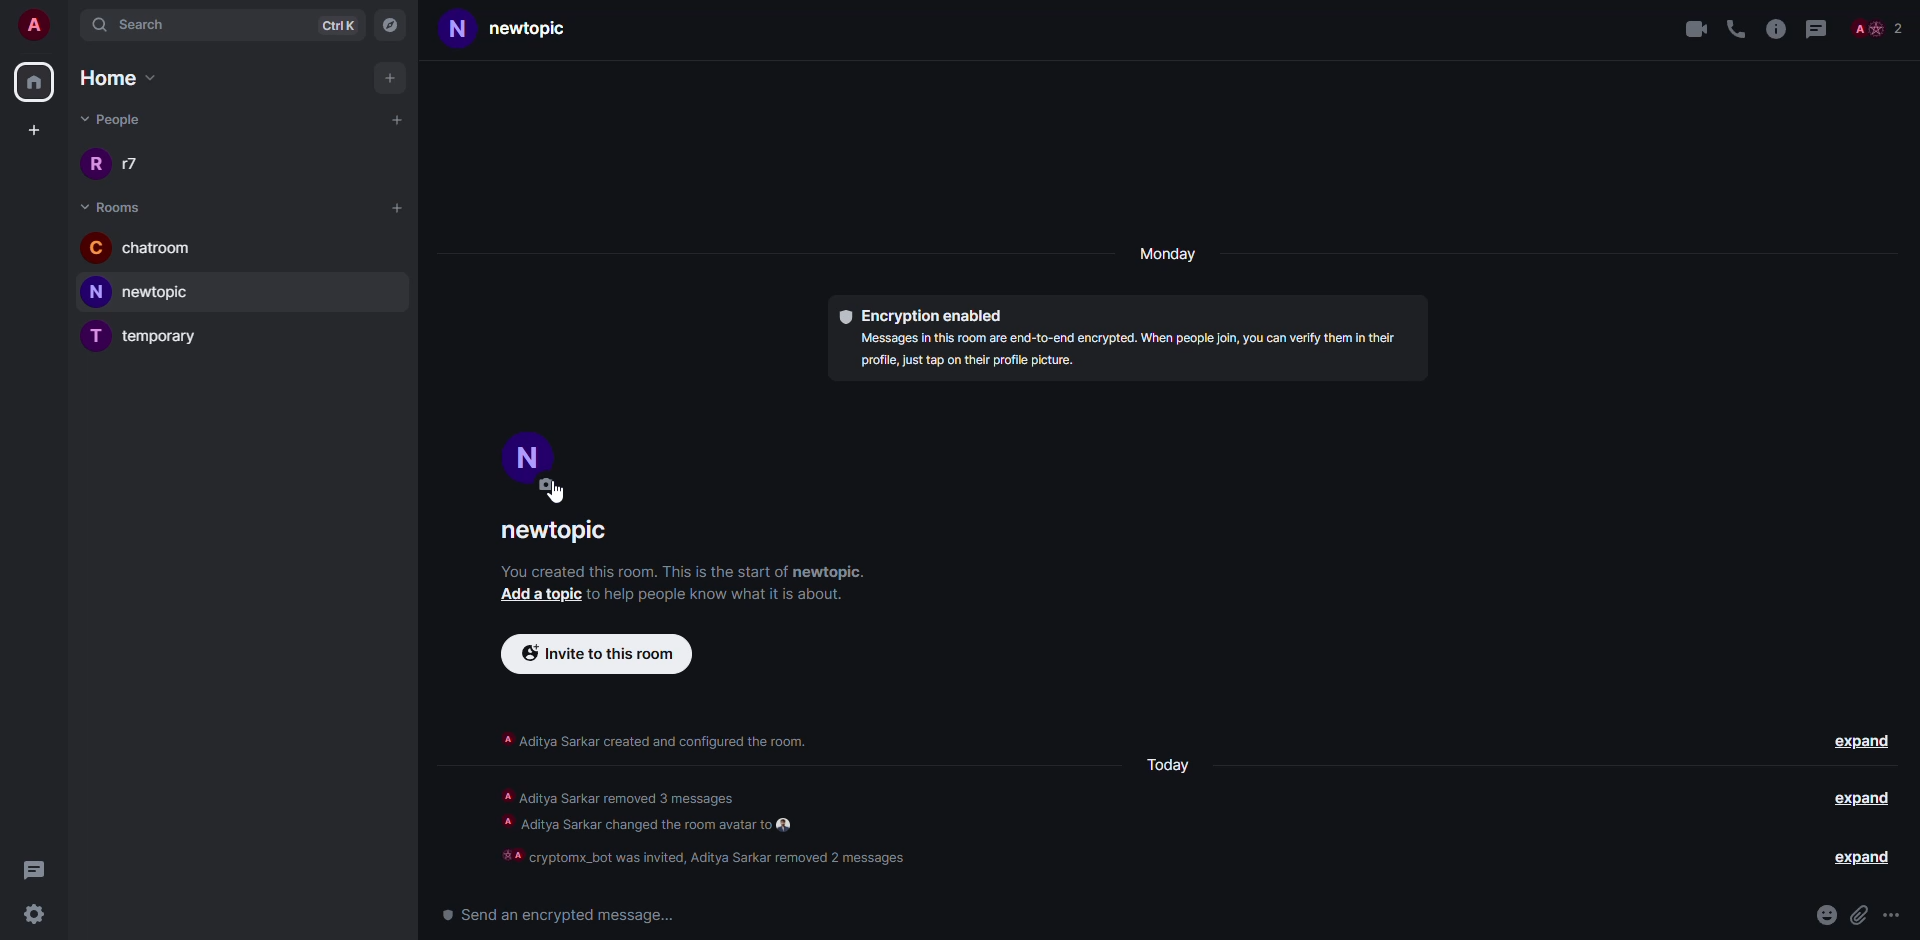  I want to click on attach, so click(1860, 914).